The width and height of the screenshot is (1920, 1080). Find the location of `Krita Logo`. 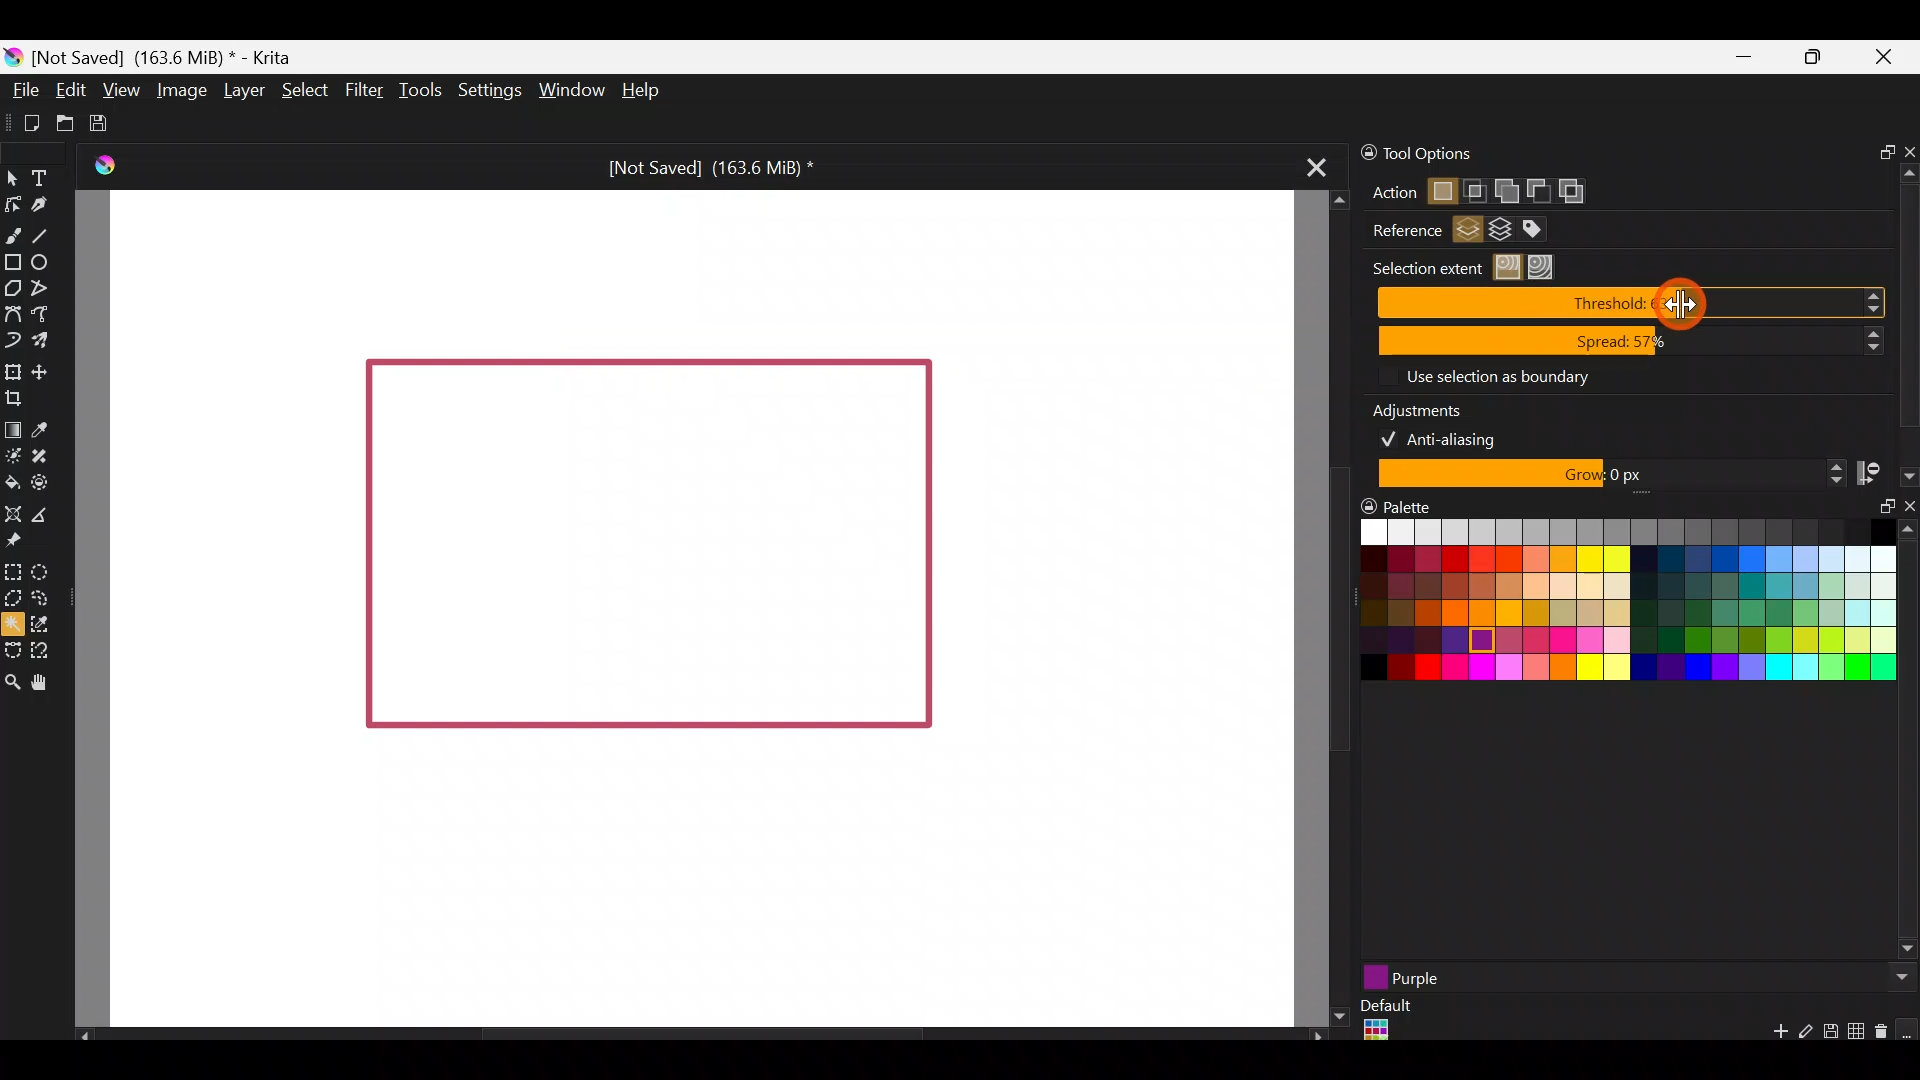

Krita Logo is located at coordinates (105, 164).